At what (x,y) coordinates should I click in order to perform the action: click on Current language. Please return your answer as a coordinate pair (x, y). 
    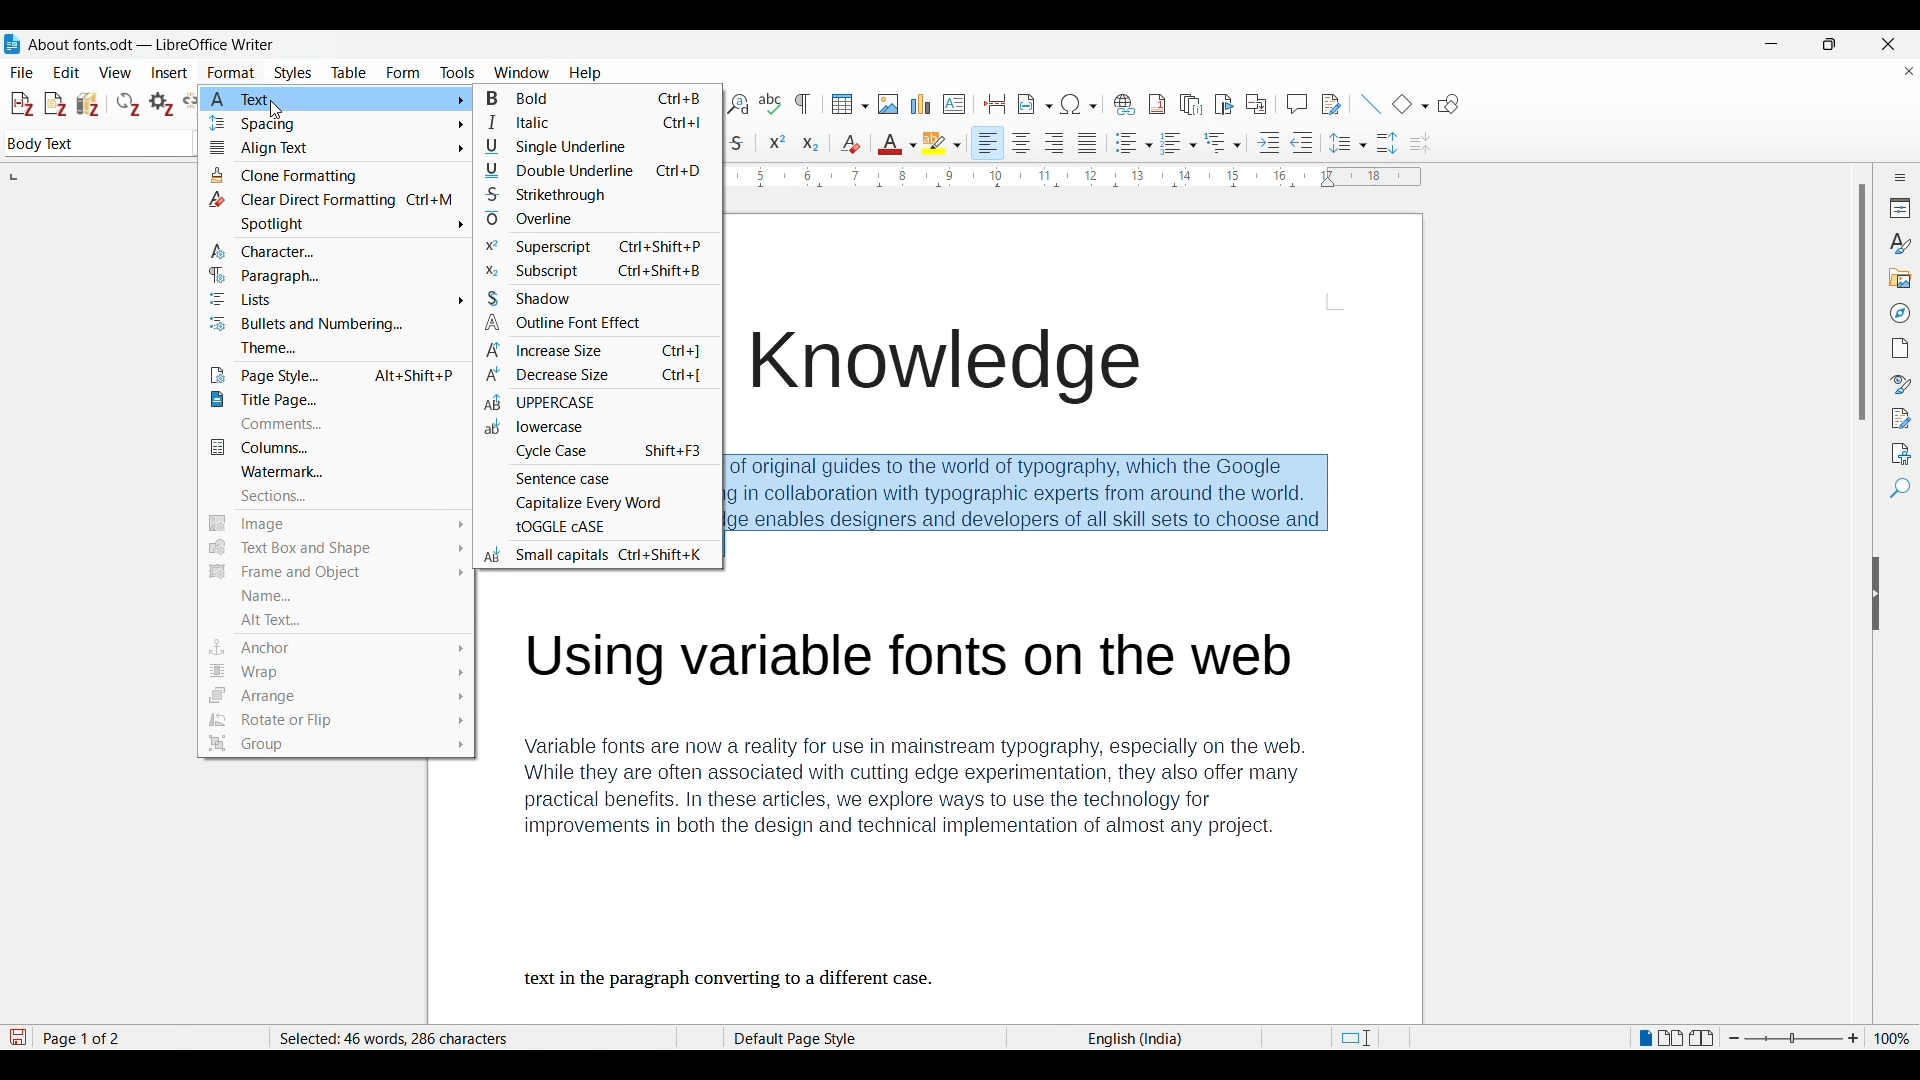
    Looking at the image, I should click on (1138, 1038).